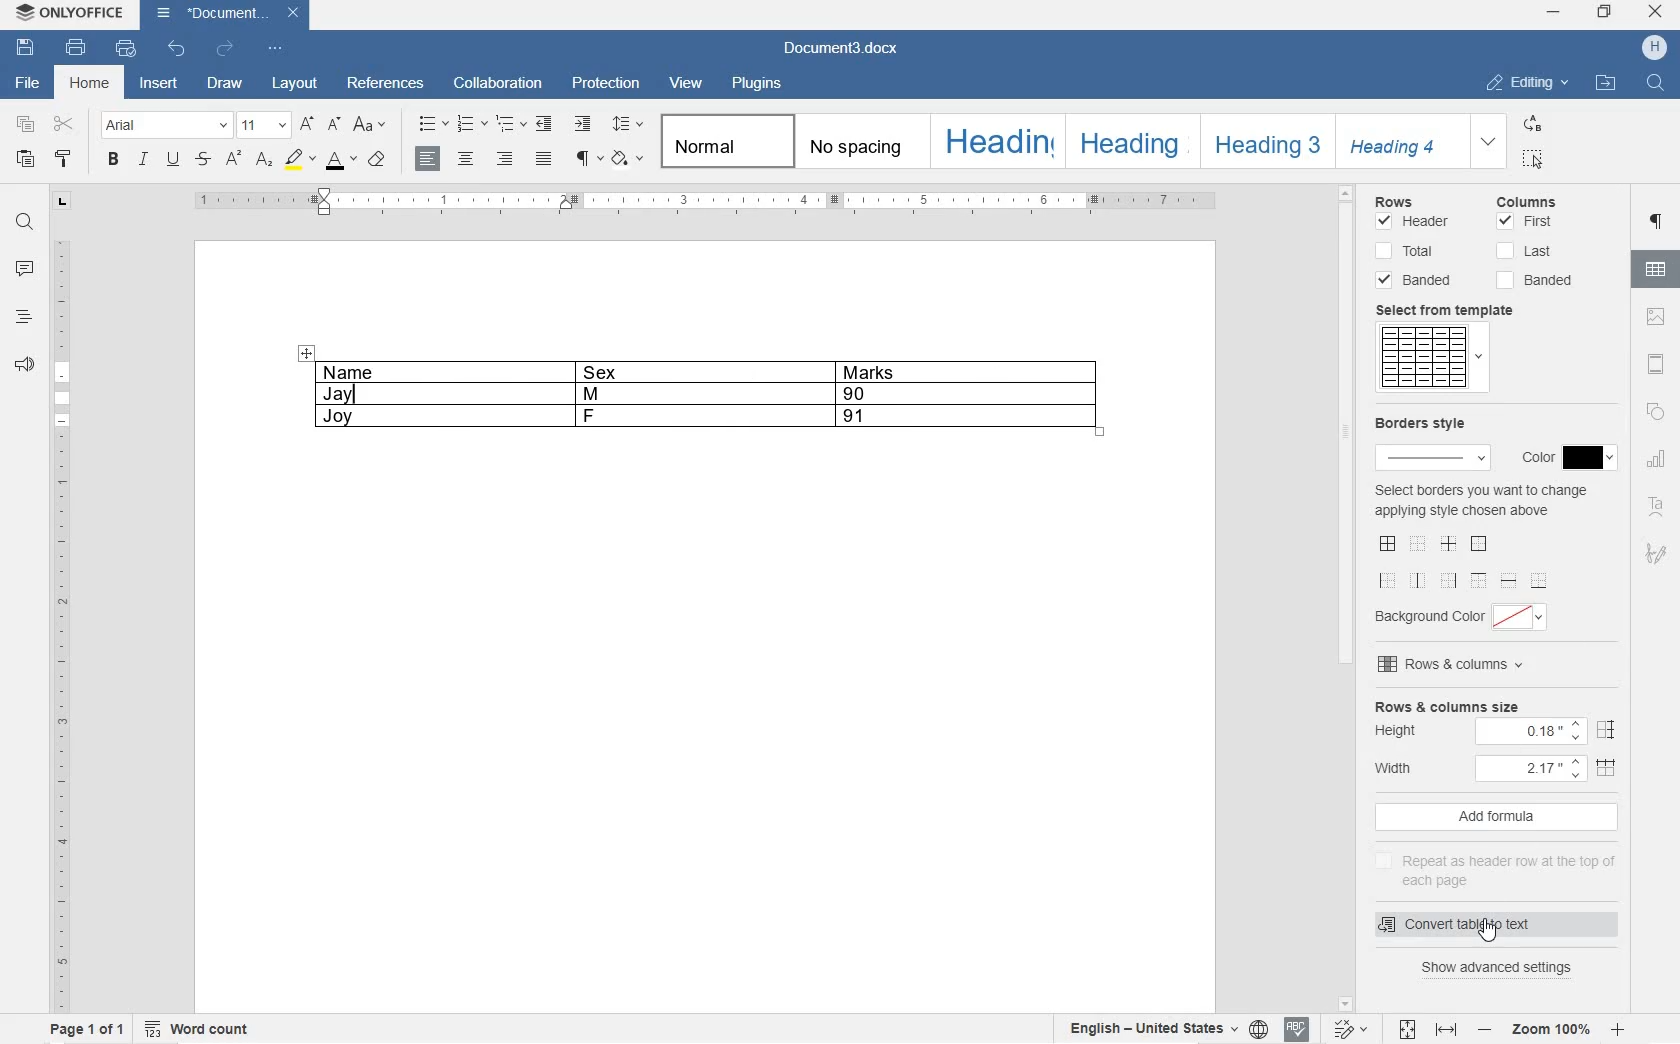  What do you see at coordinates (1502, 969) in the screenshot?
I see `show advanced settings` at bounding box center [1502, 969].